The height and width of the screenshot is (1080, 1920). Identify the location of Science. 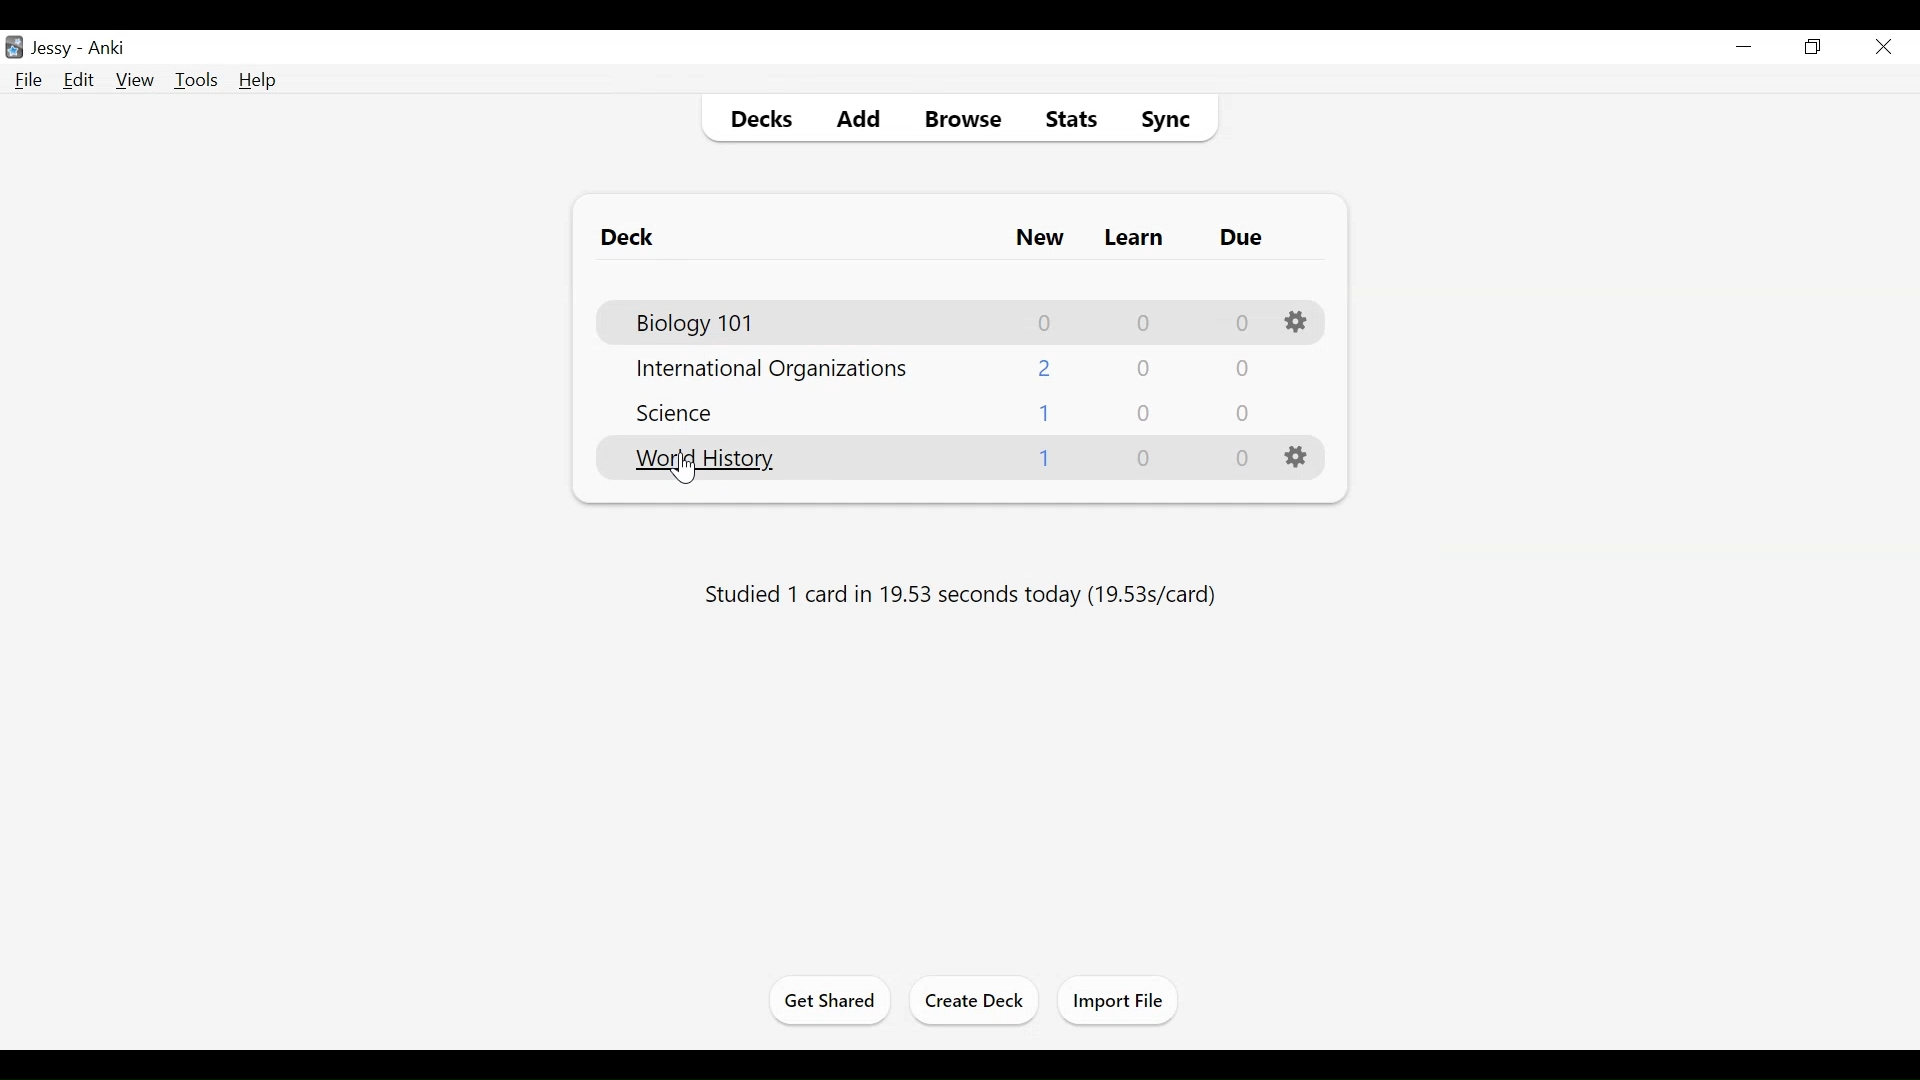
(670, 413).